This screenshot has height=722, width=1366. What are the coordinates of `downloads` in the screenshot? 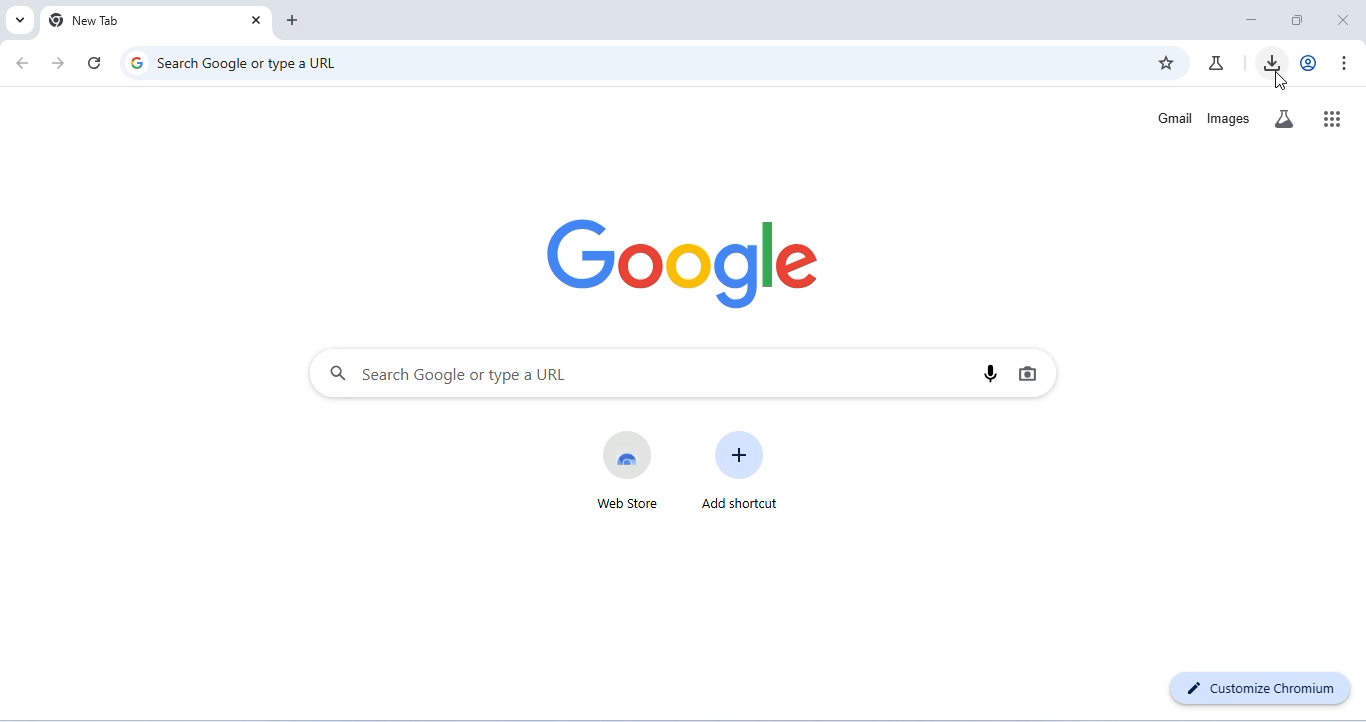 It's located at (1272, 62).